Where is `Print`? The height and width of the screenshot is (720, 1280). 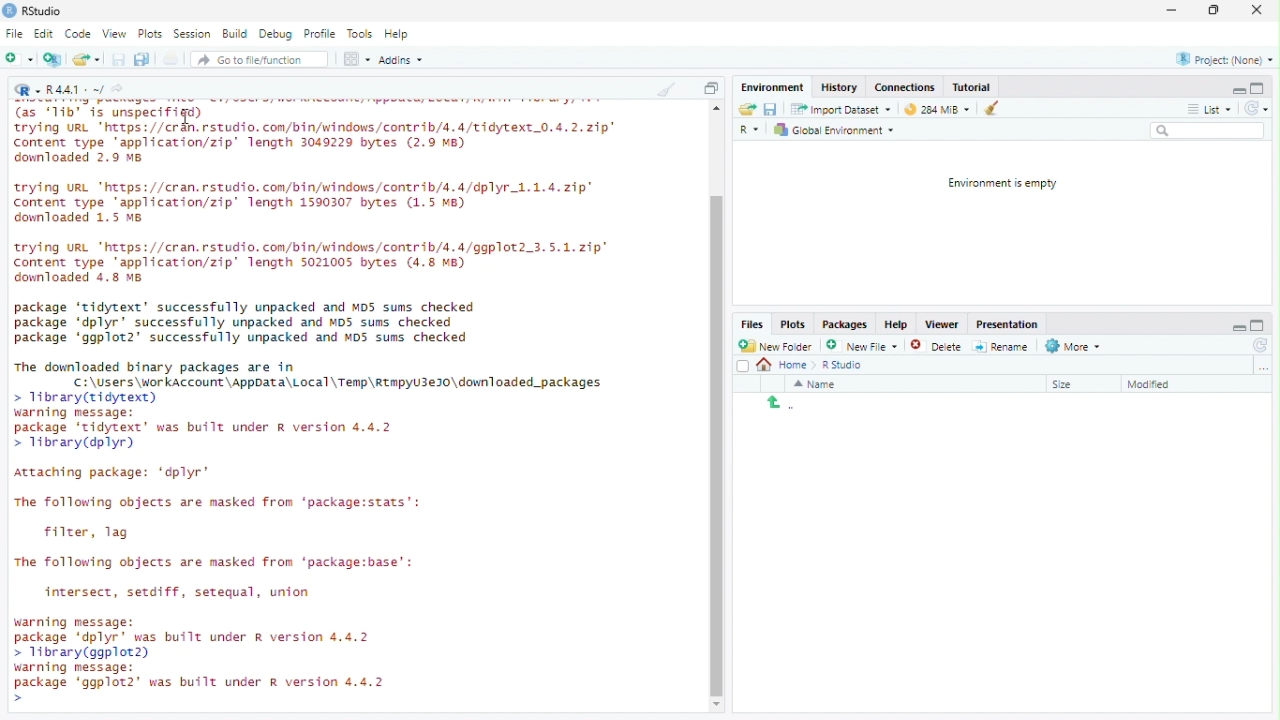
Print is located at coordinates (172, 59).